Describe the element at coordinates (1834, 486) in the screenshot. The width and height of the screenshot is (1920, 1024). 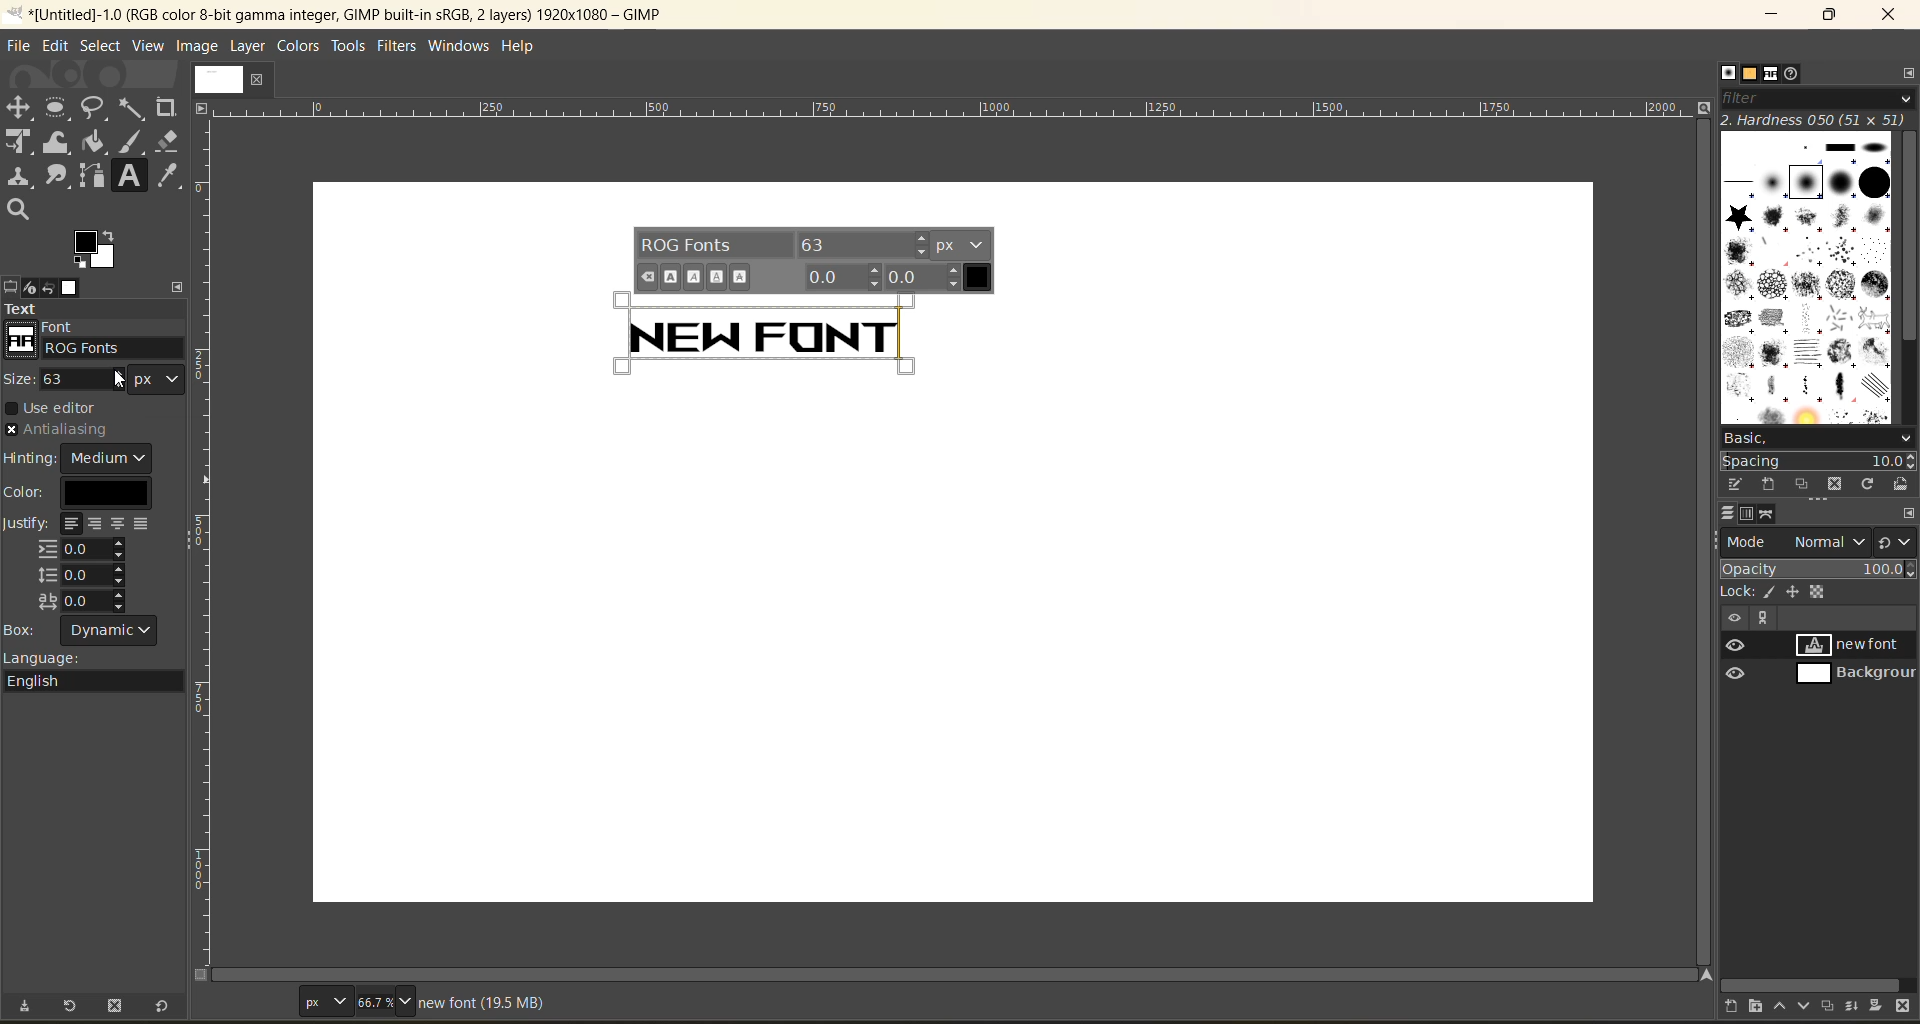
I see `delete this brush` at that location.